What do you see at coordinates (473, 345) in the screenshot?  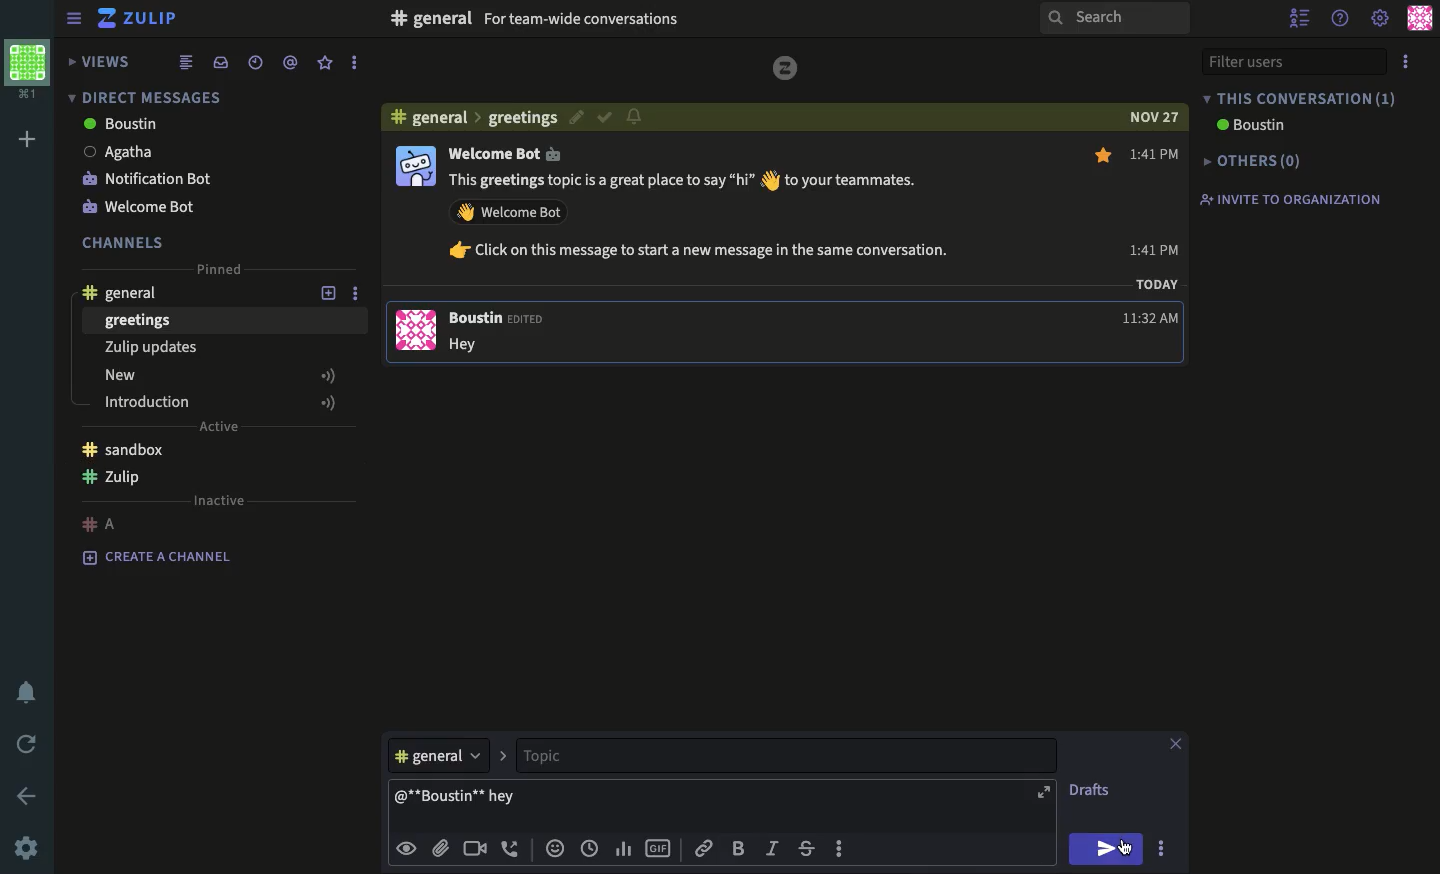 I see `Hey` at bounding box center [473, 345].